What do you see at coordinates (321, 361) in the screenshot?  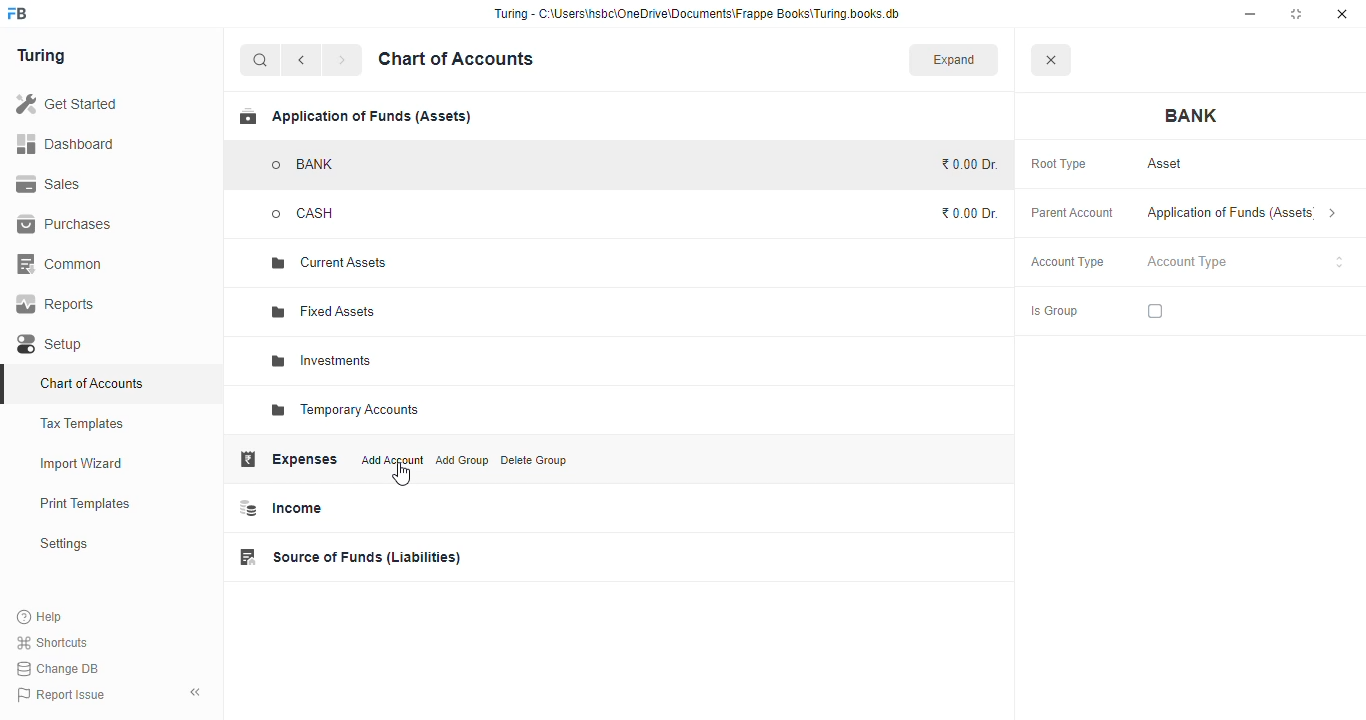 I see `investments` at bounding box center [321, 361].